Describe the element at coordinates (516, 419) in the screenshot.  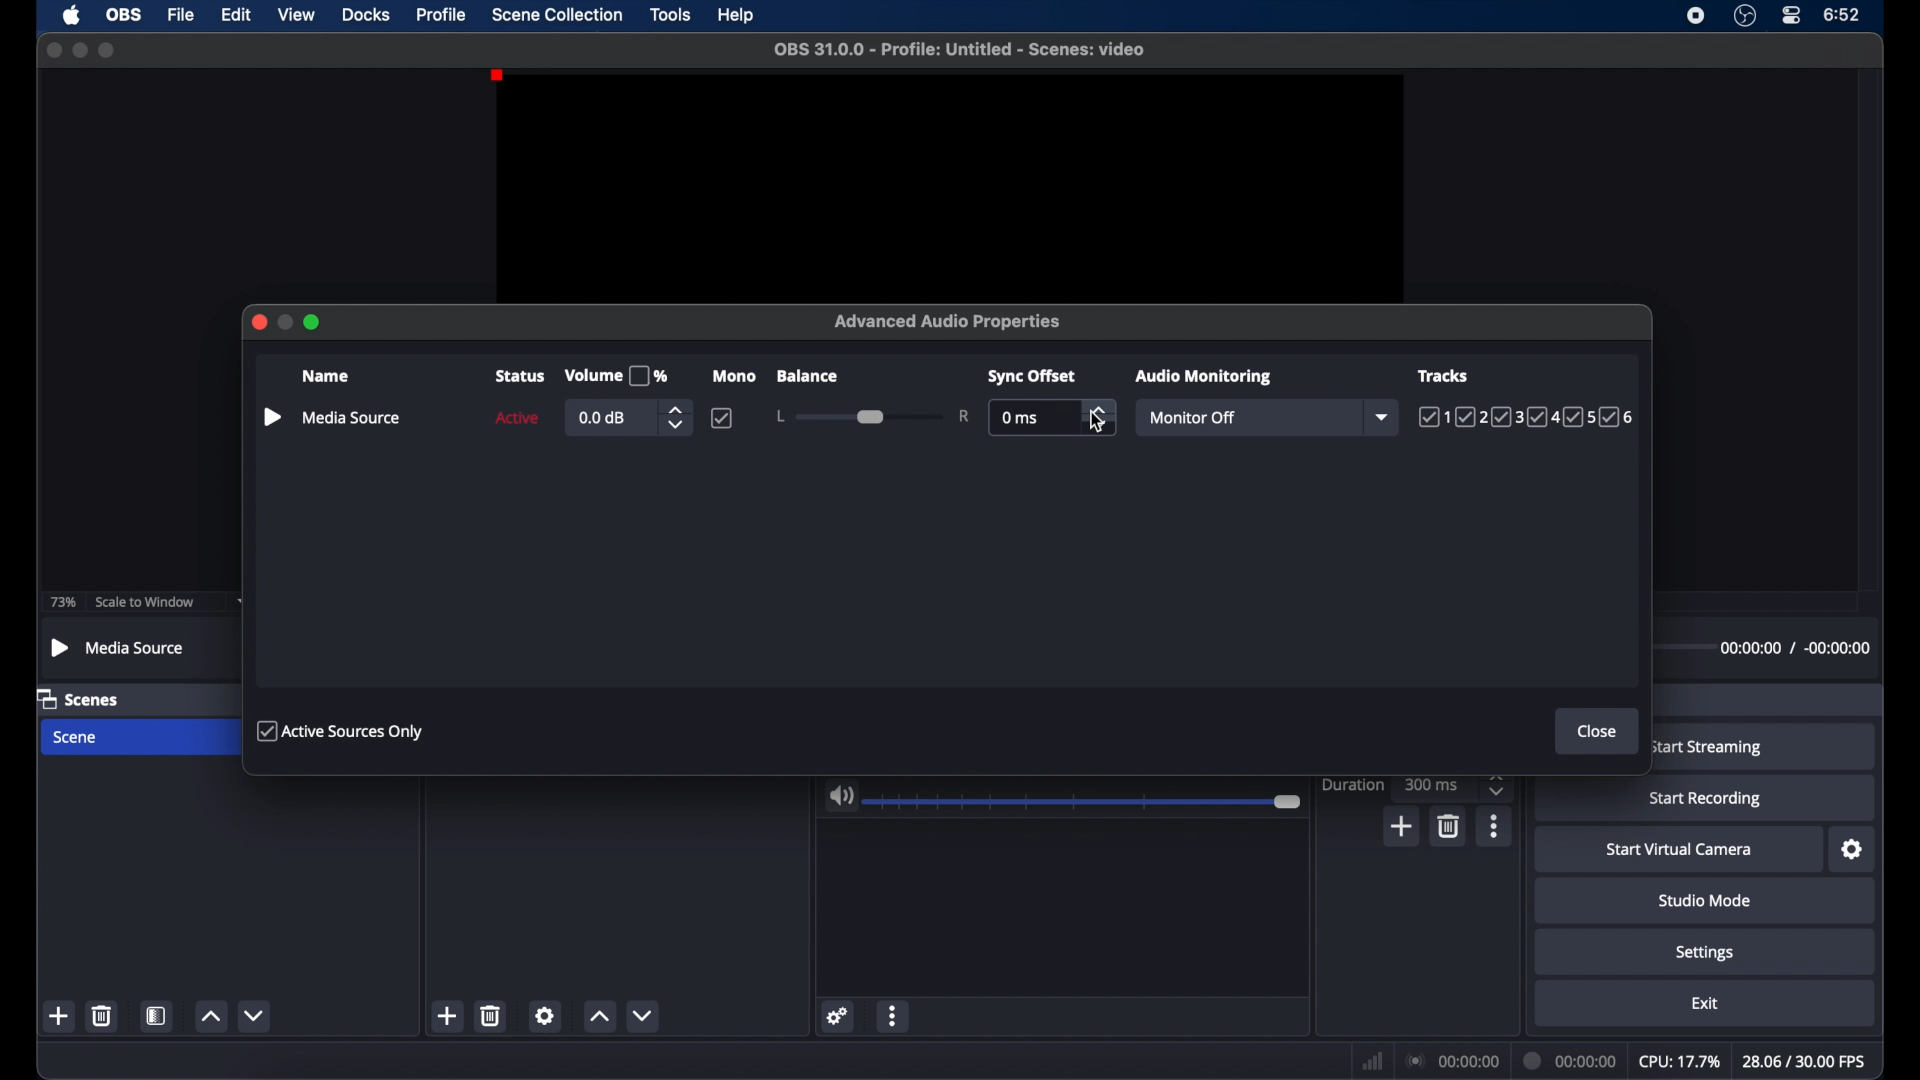
I see `active` at that location.